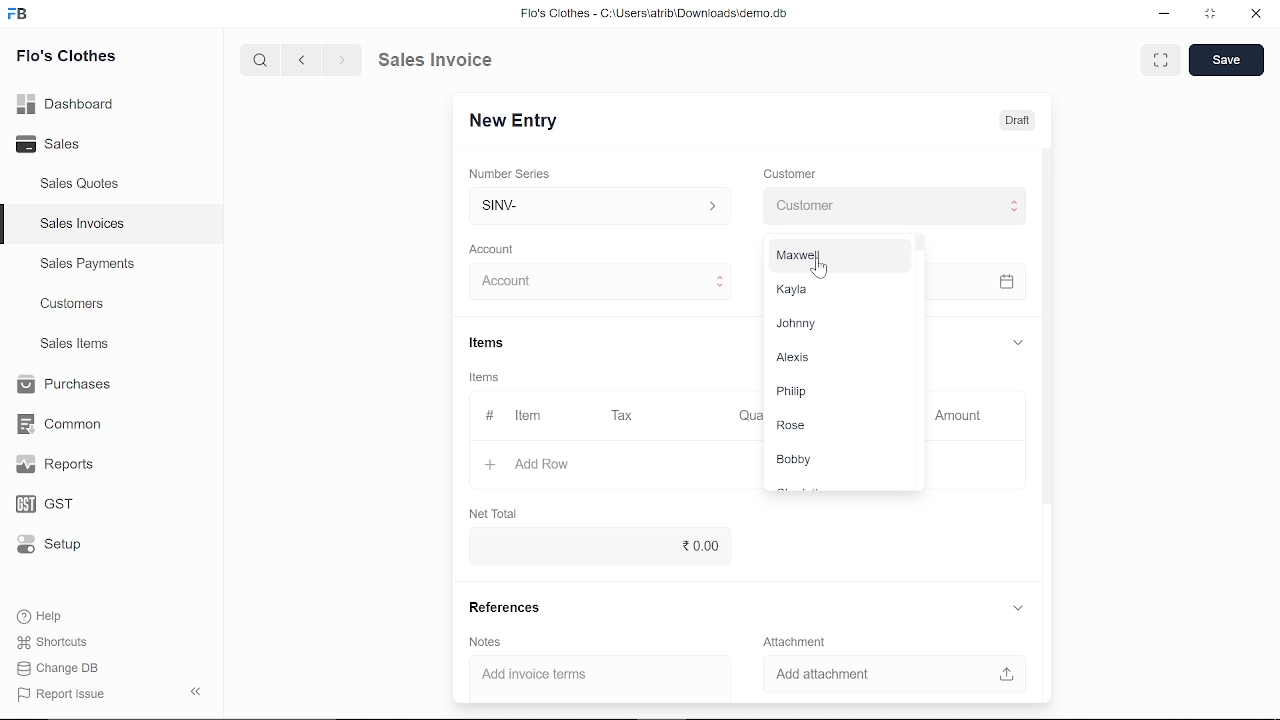 The width and height of the screenshot is (1280, 720). Describe the element at coordinates (485, 345) in the screenshot. I see `Items` at that location.